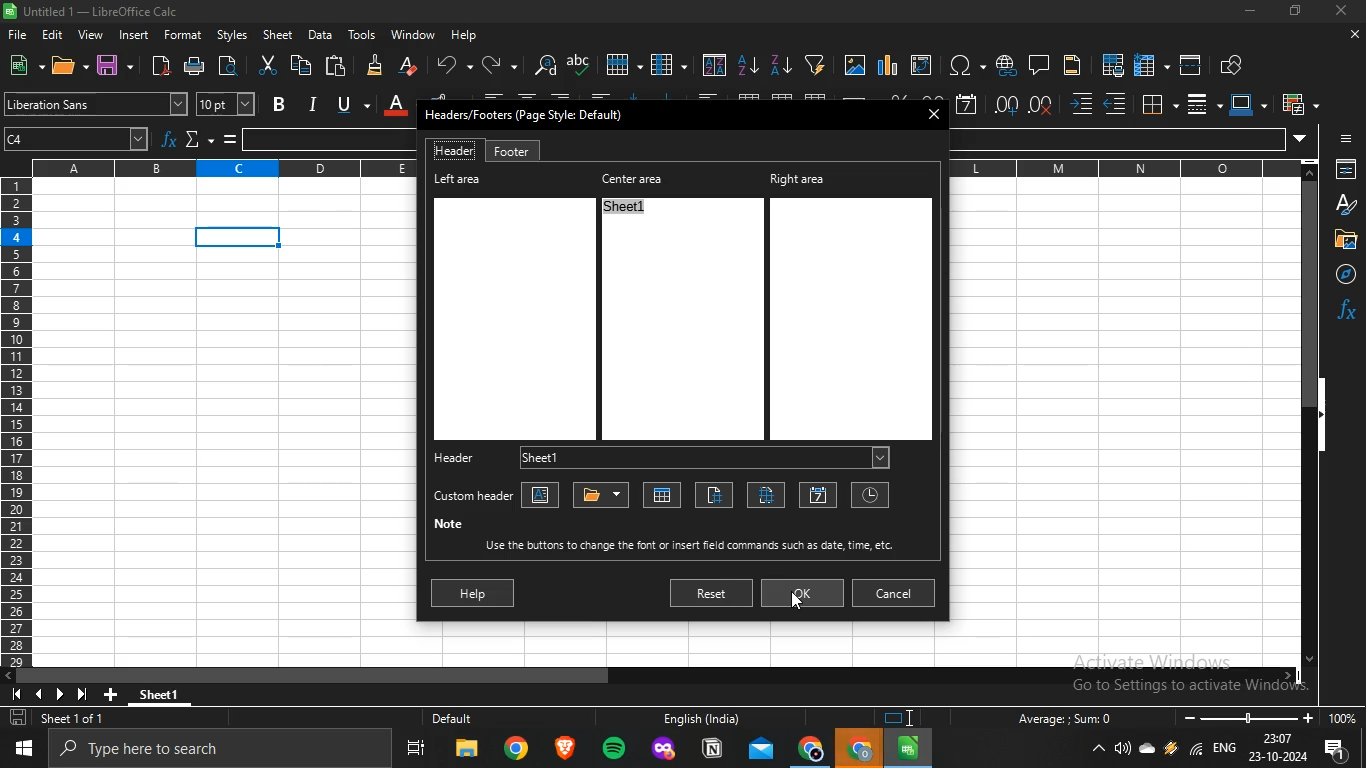  I want to click on properties, so click(1343, 170).